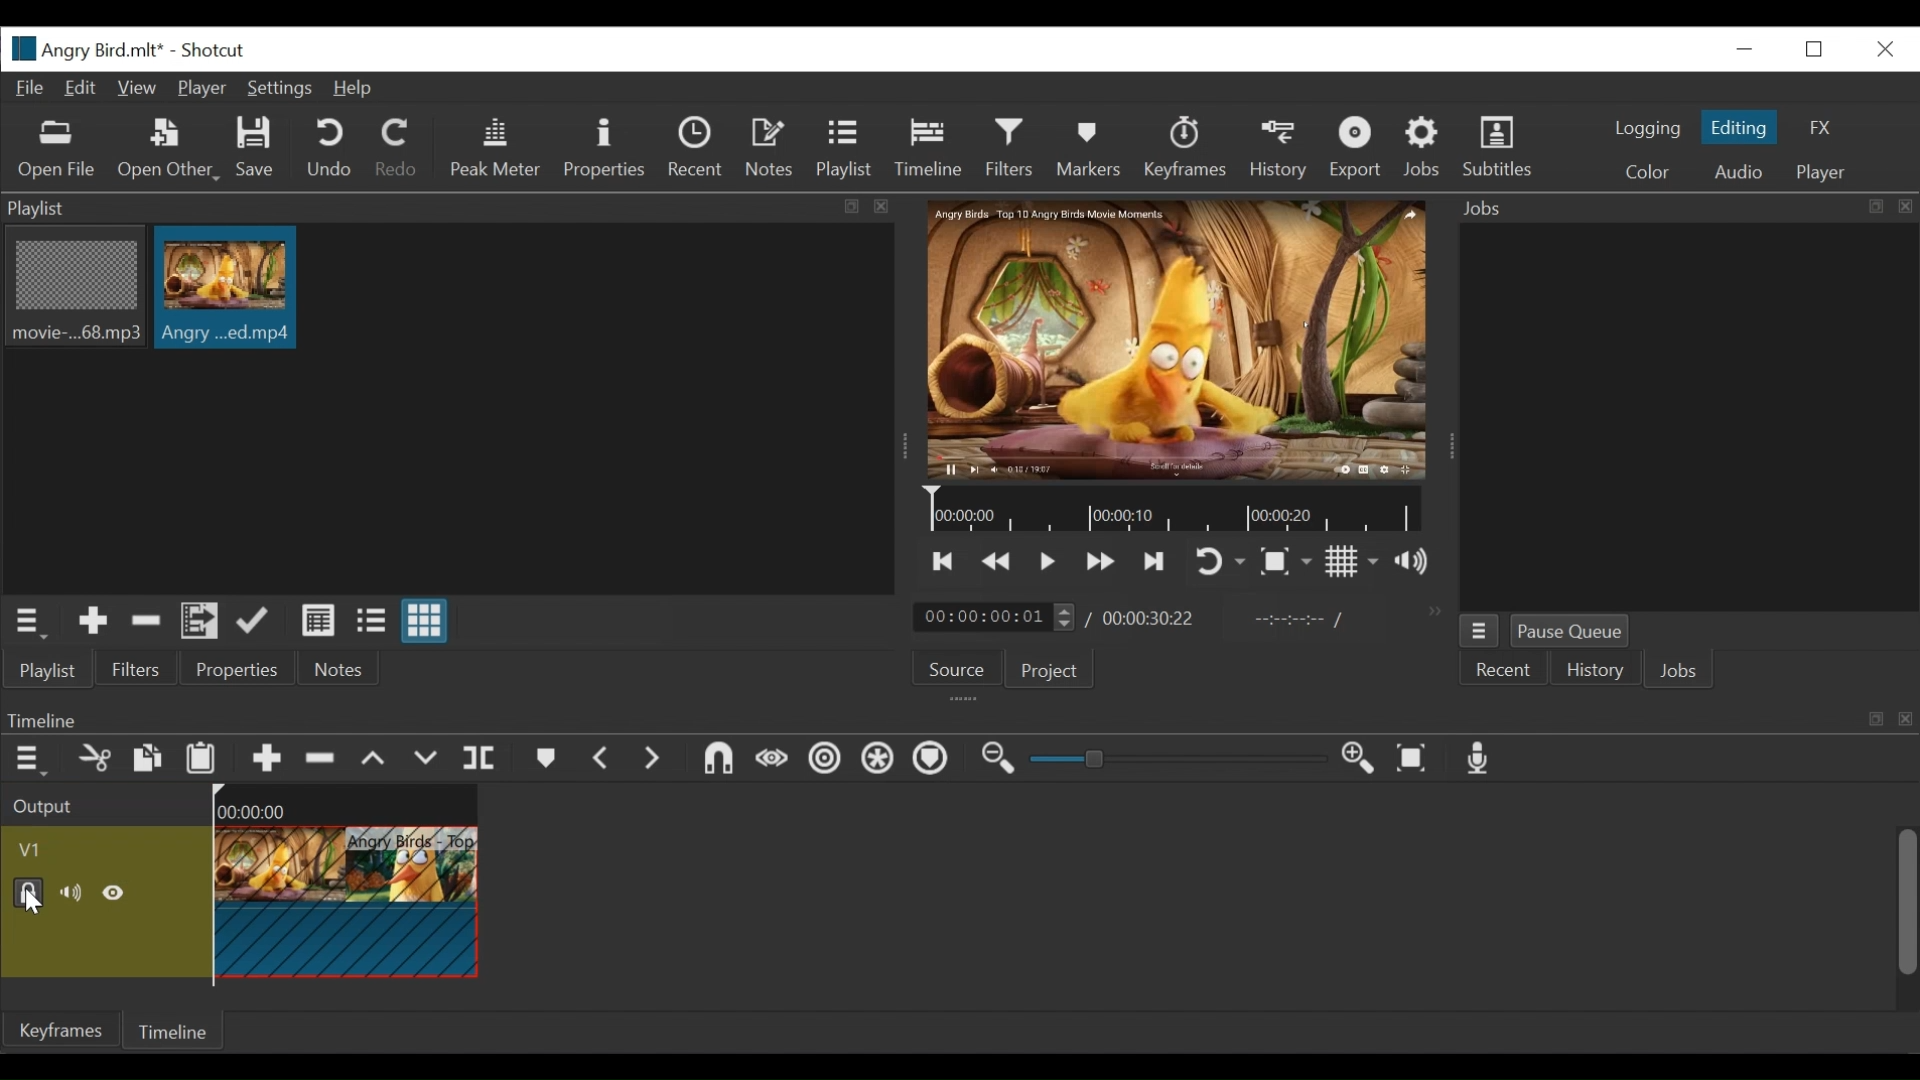 This screenshot has width=1920, height=1080. What do you see at coordinates (1279, 150) in the screenshot?
I see `History` at bounding box center [1279, 150].